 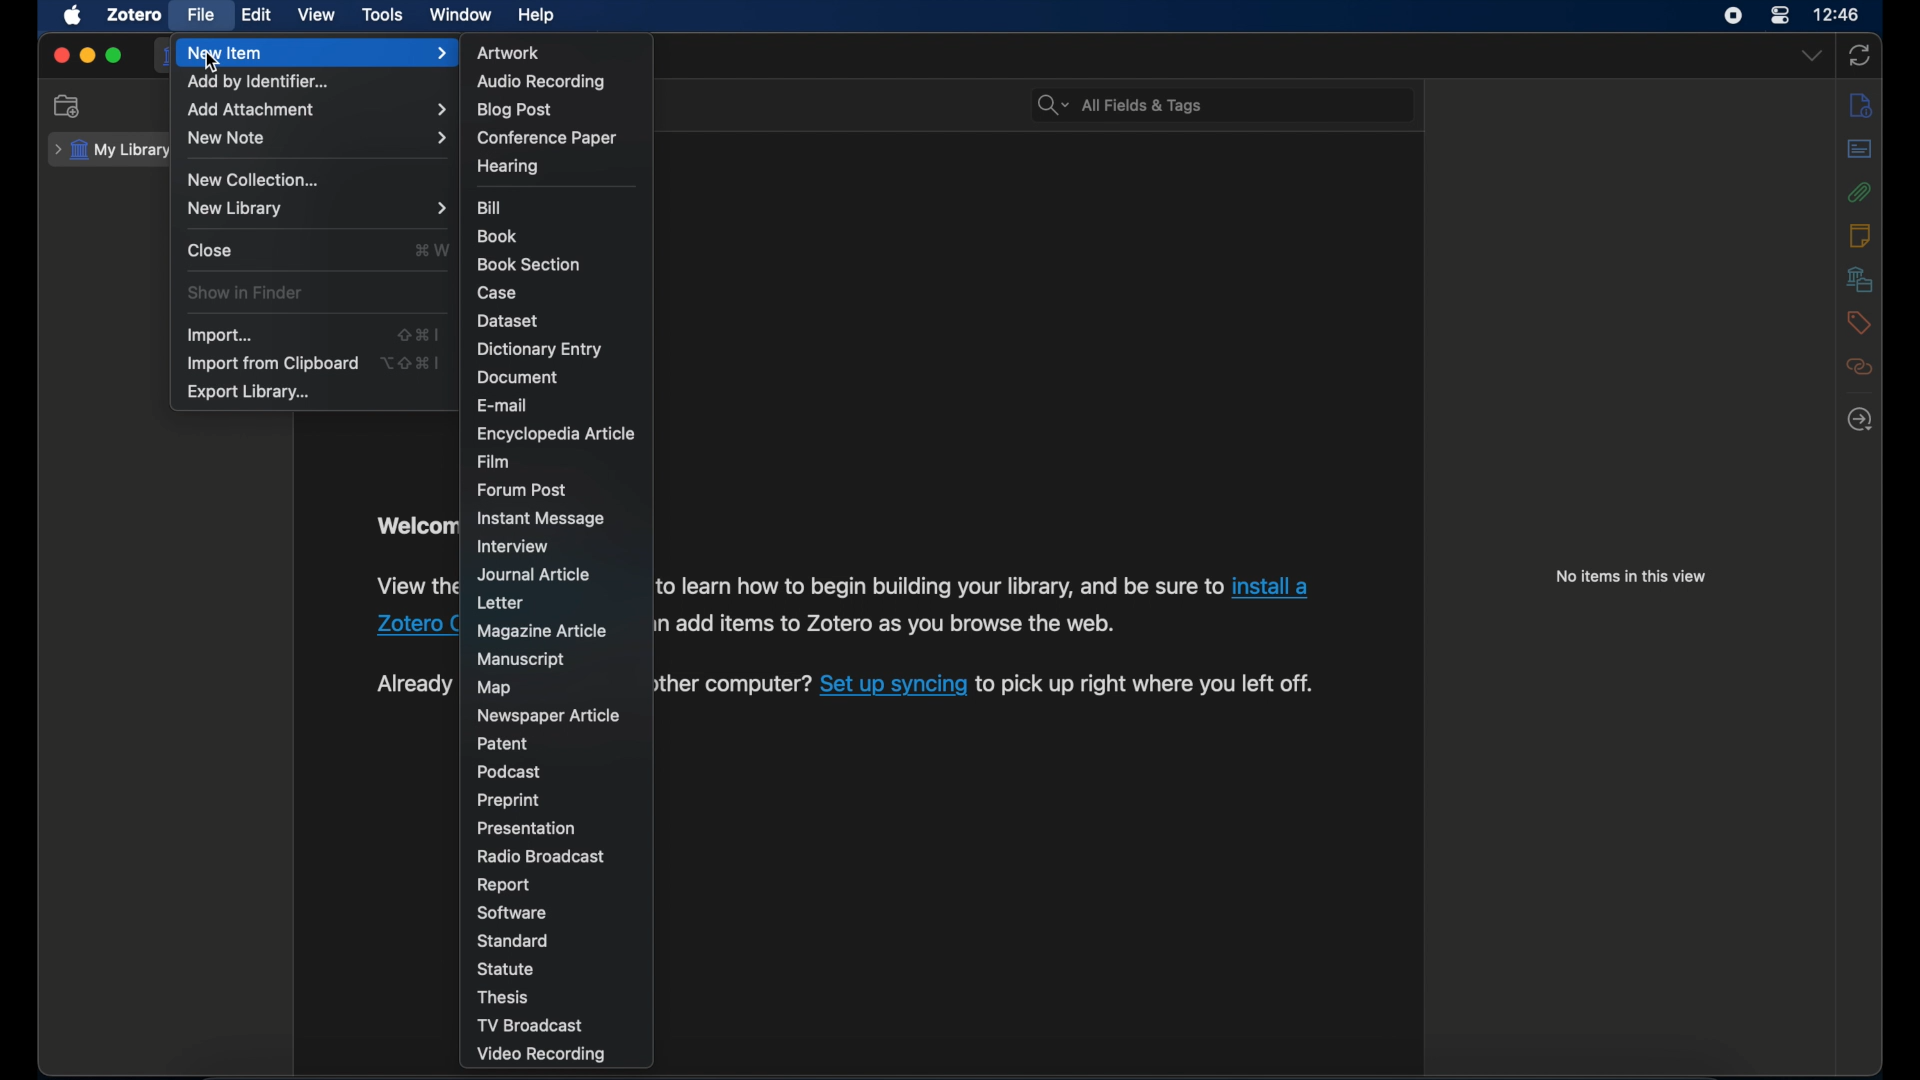 I want to click on map, so click(x=494, y=688).